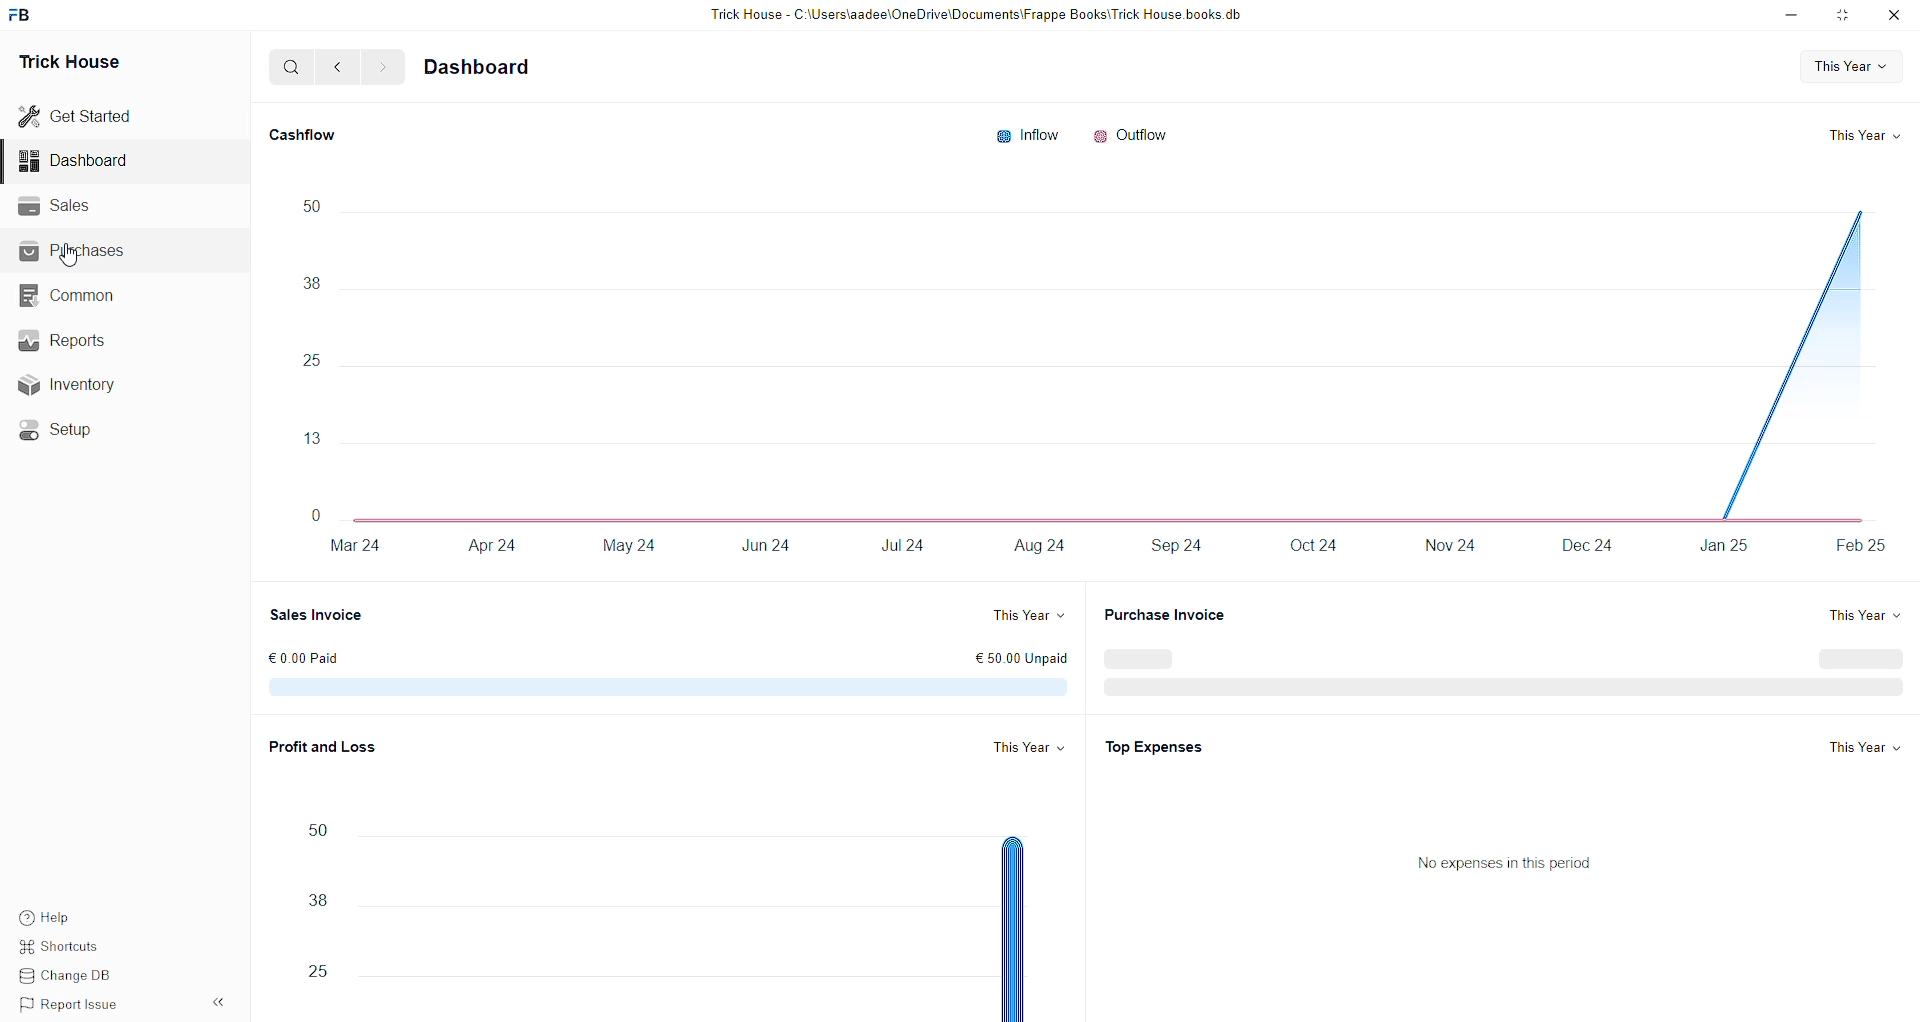 The width and height of the screenshot is (1920, 1022). Describe the element at coordinates (71, 296) in the screenshot. I see `Common` at that location.